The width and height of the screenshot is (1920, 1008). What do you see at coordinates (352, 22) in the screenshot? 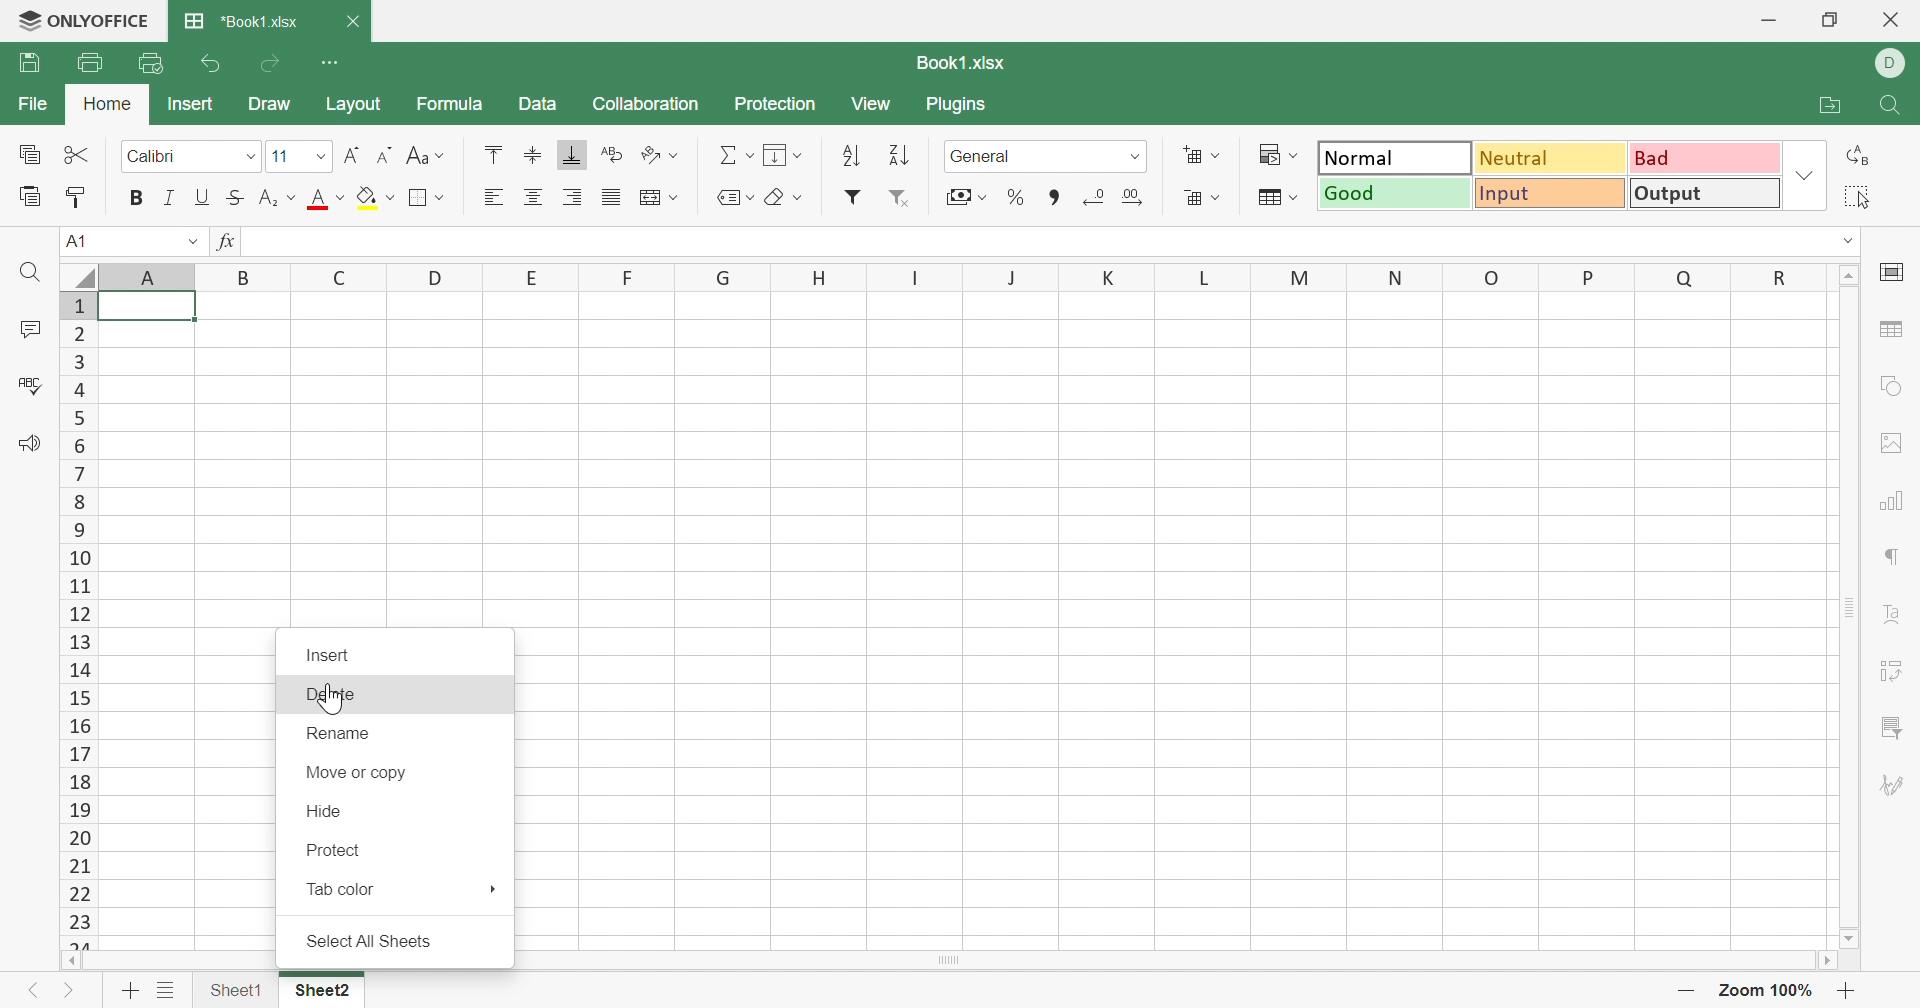
I see `Close` at bounding box center [352, 22].